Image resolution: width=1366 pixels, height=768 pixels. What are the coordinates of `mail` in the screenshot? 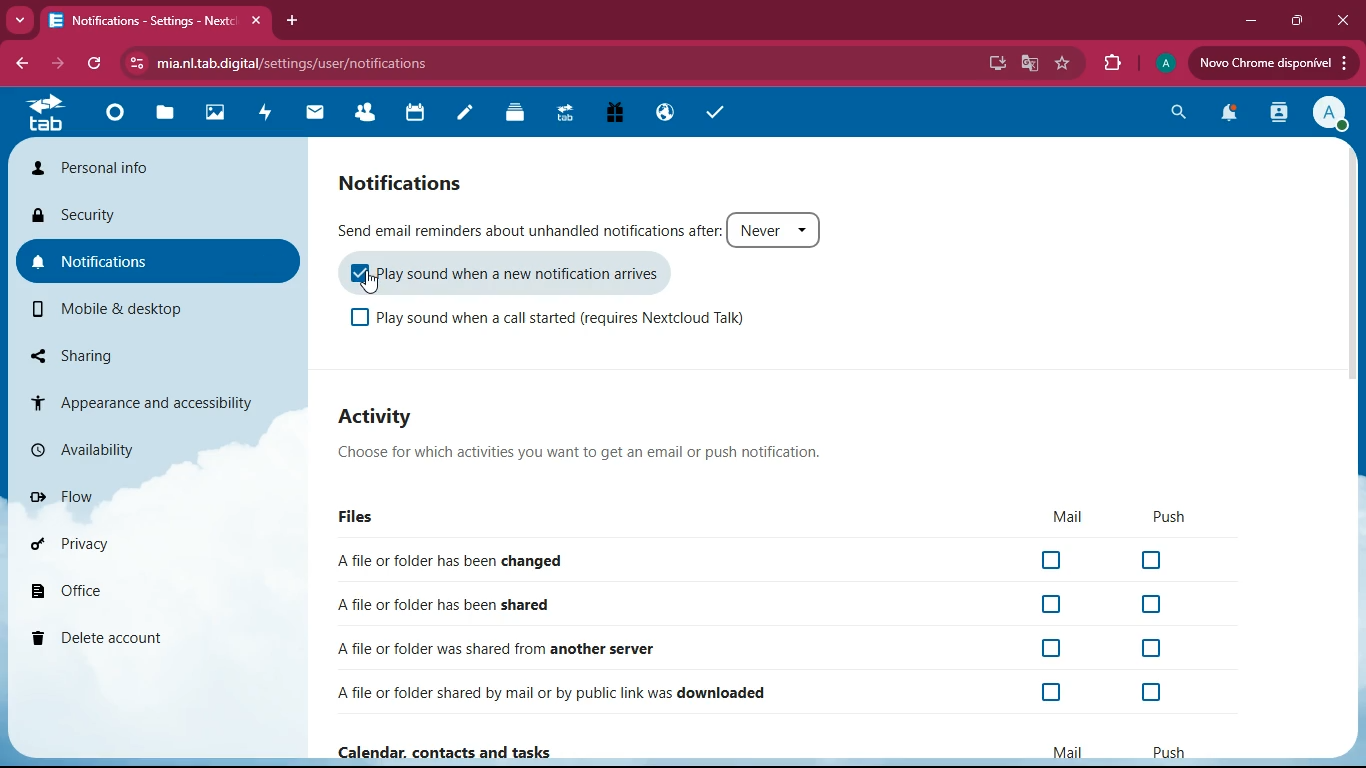 It's located at (1069, 751).